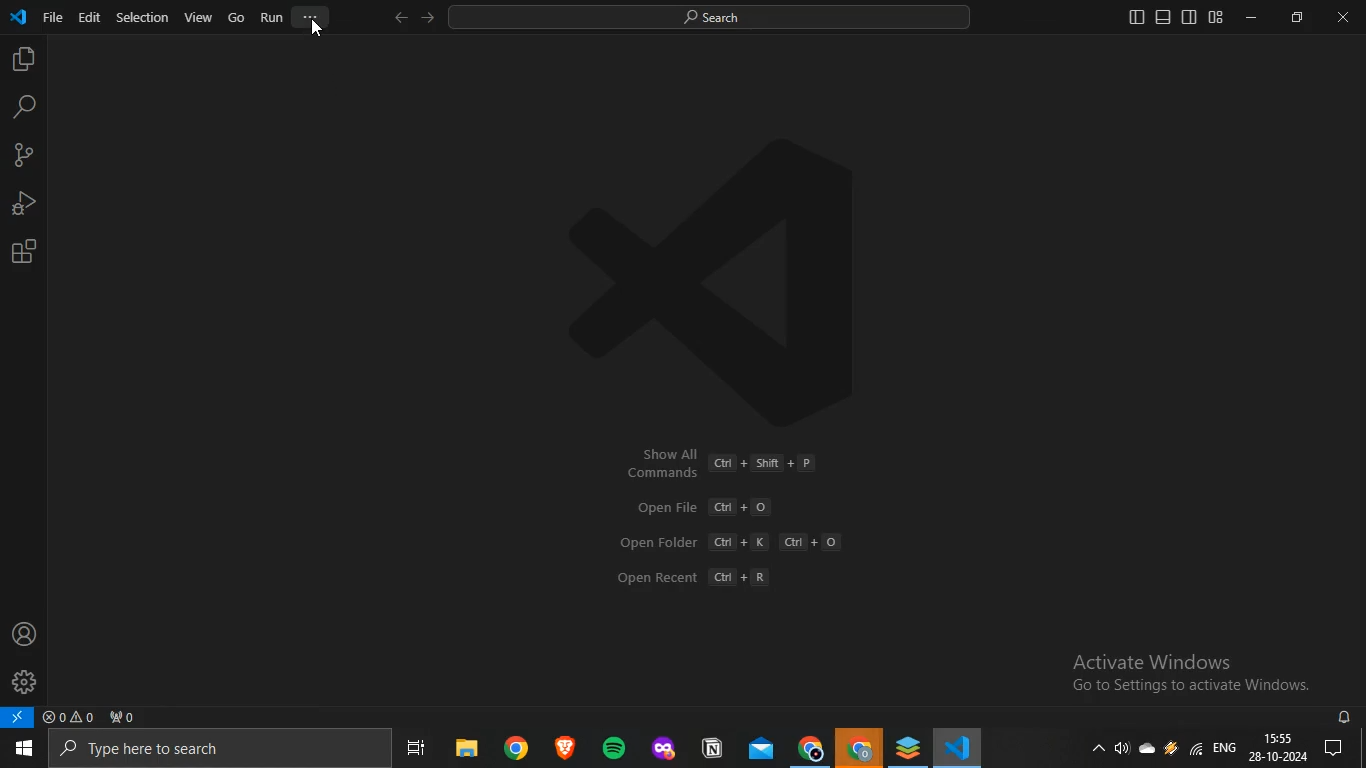  I want to click on toggle primary sidebar, so click(1137, 18).